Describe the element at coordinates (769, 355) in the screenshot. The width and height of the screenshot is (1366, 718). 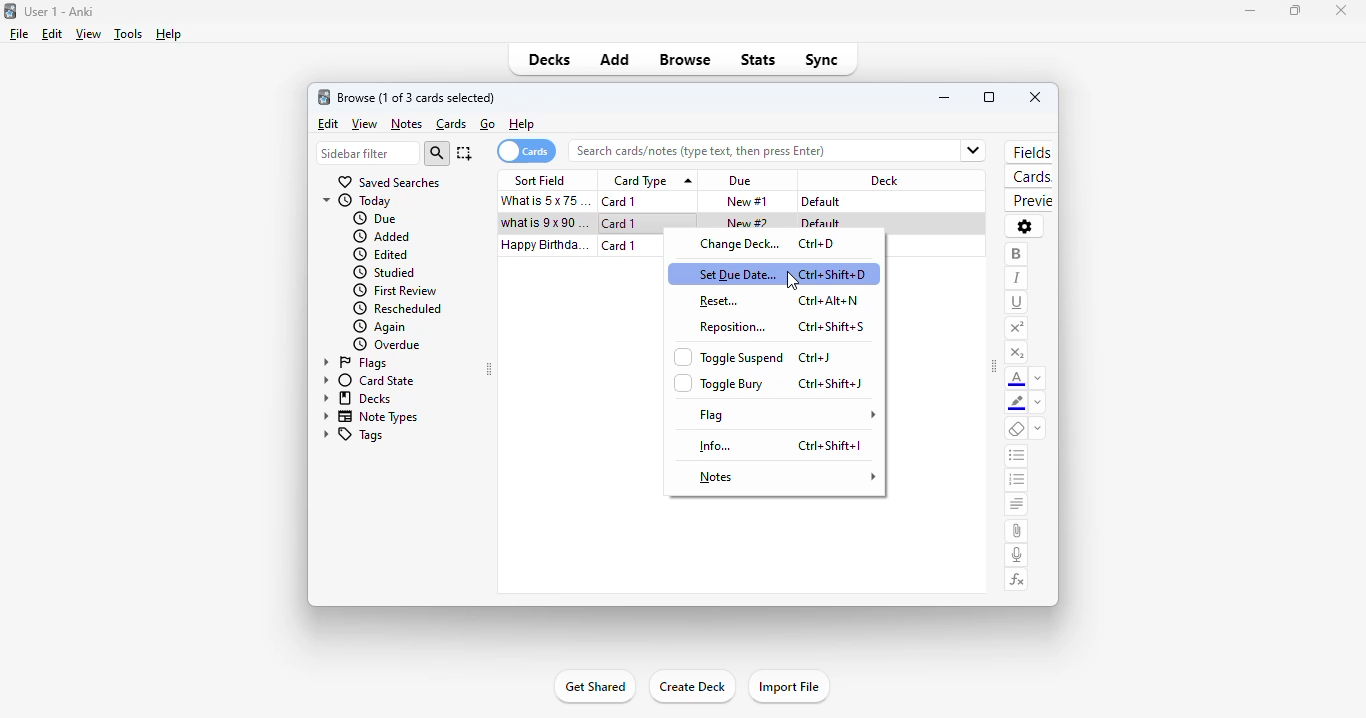
I see `toggle suspend Ctrl + J` at that location.